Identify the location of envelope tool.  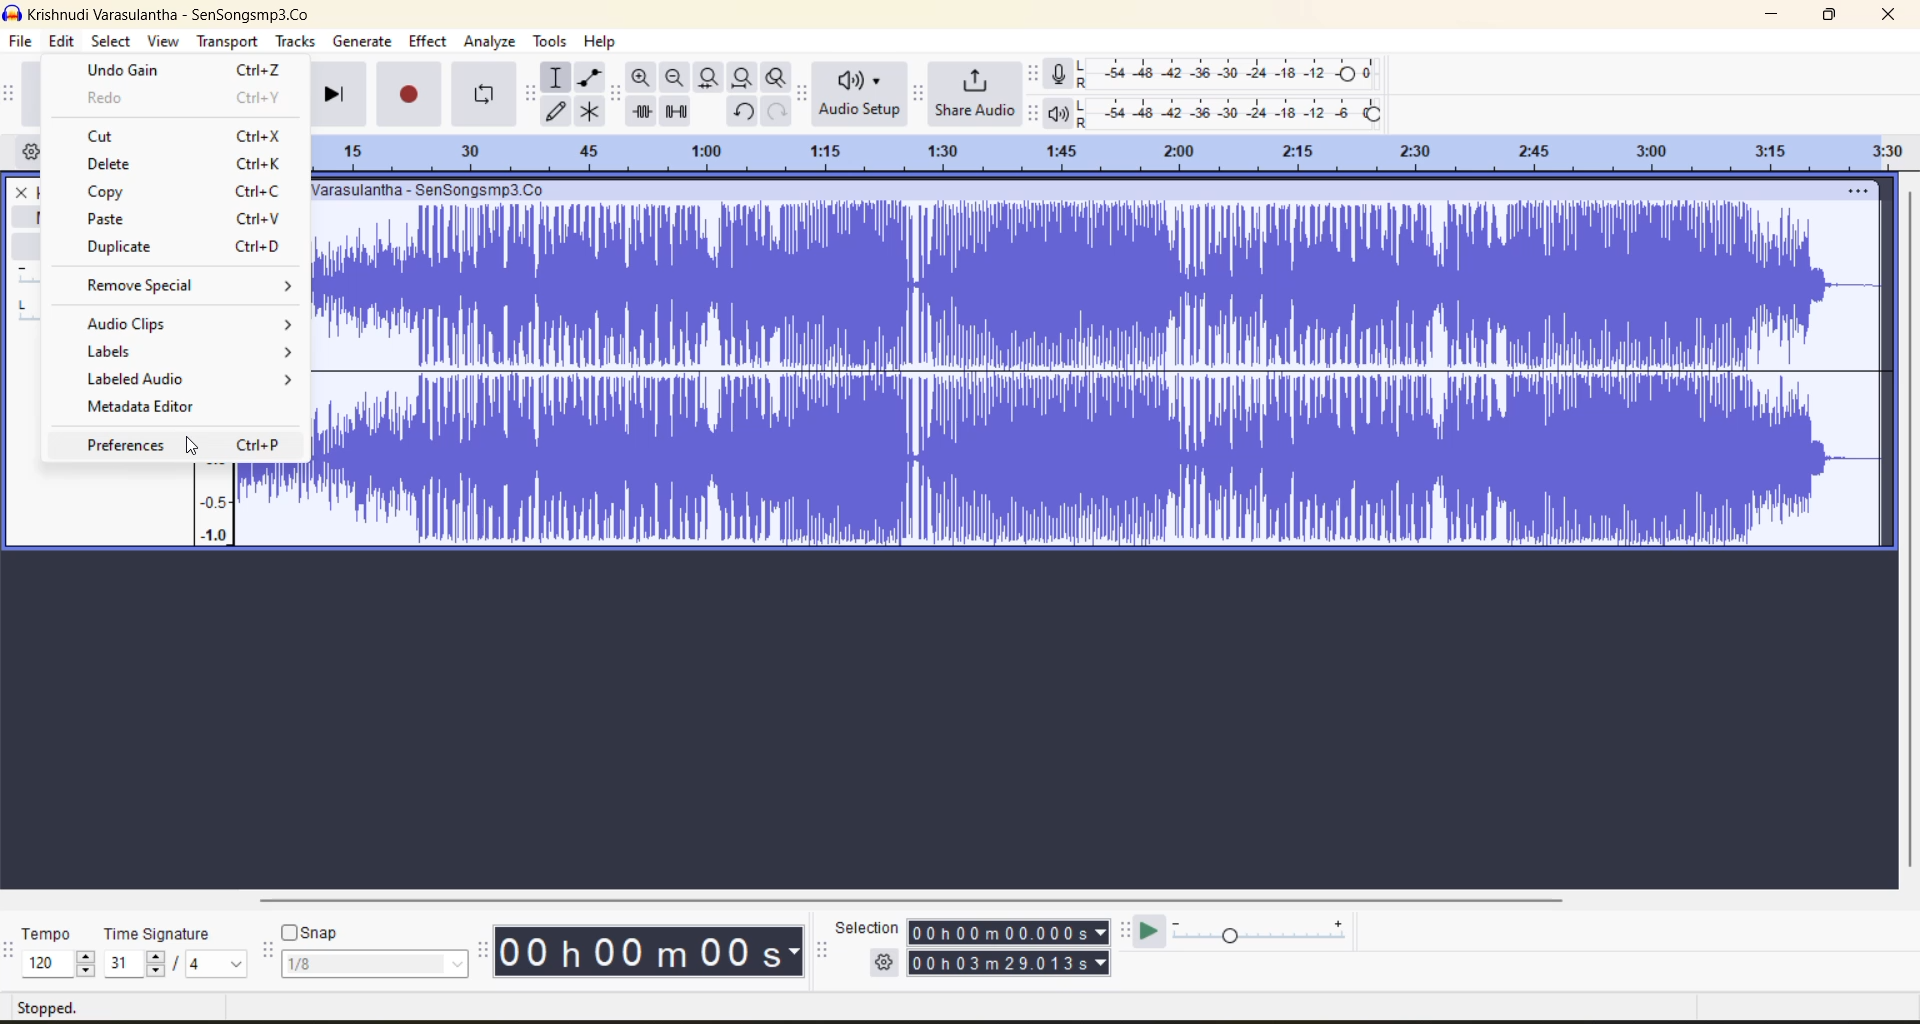
(591, 78).